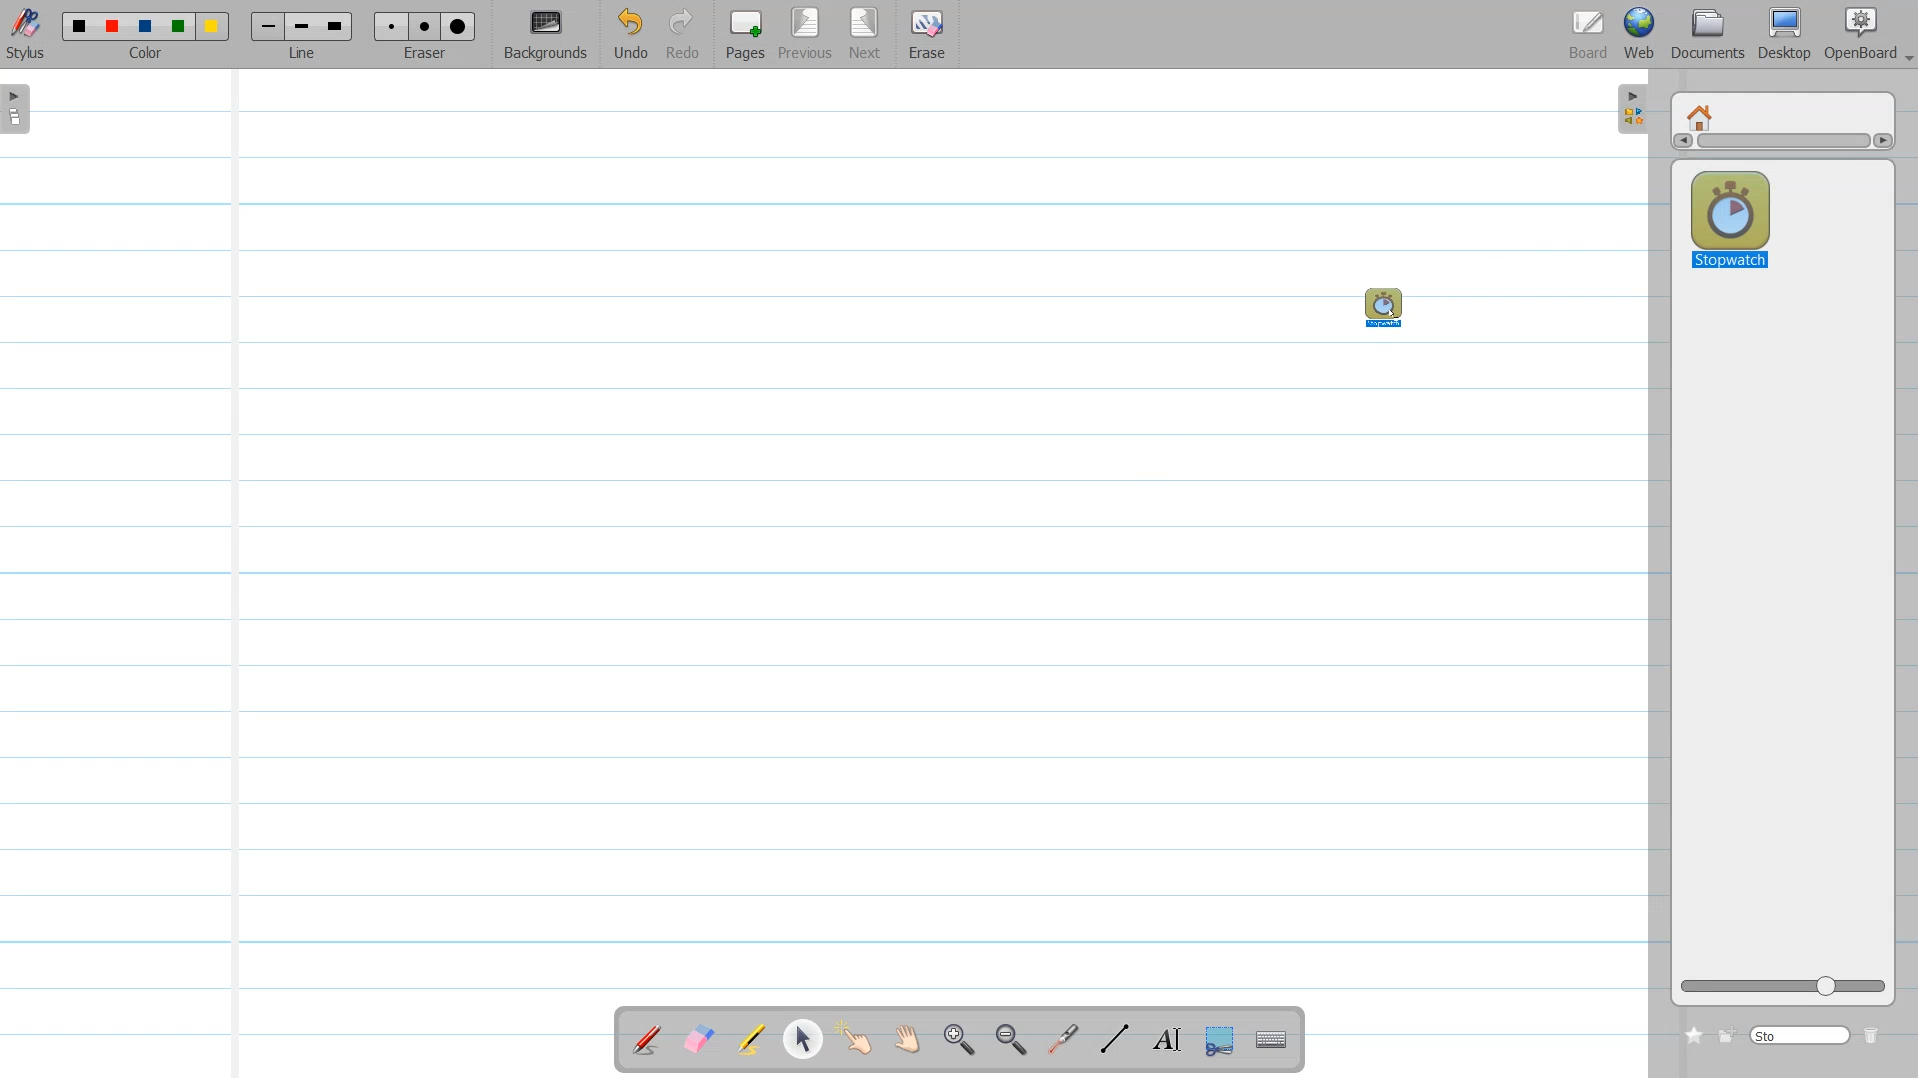  I want to click on Virtual laser pointer, so click(1063, 1040).